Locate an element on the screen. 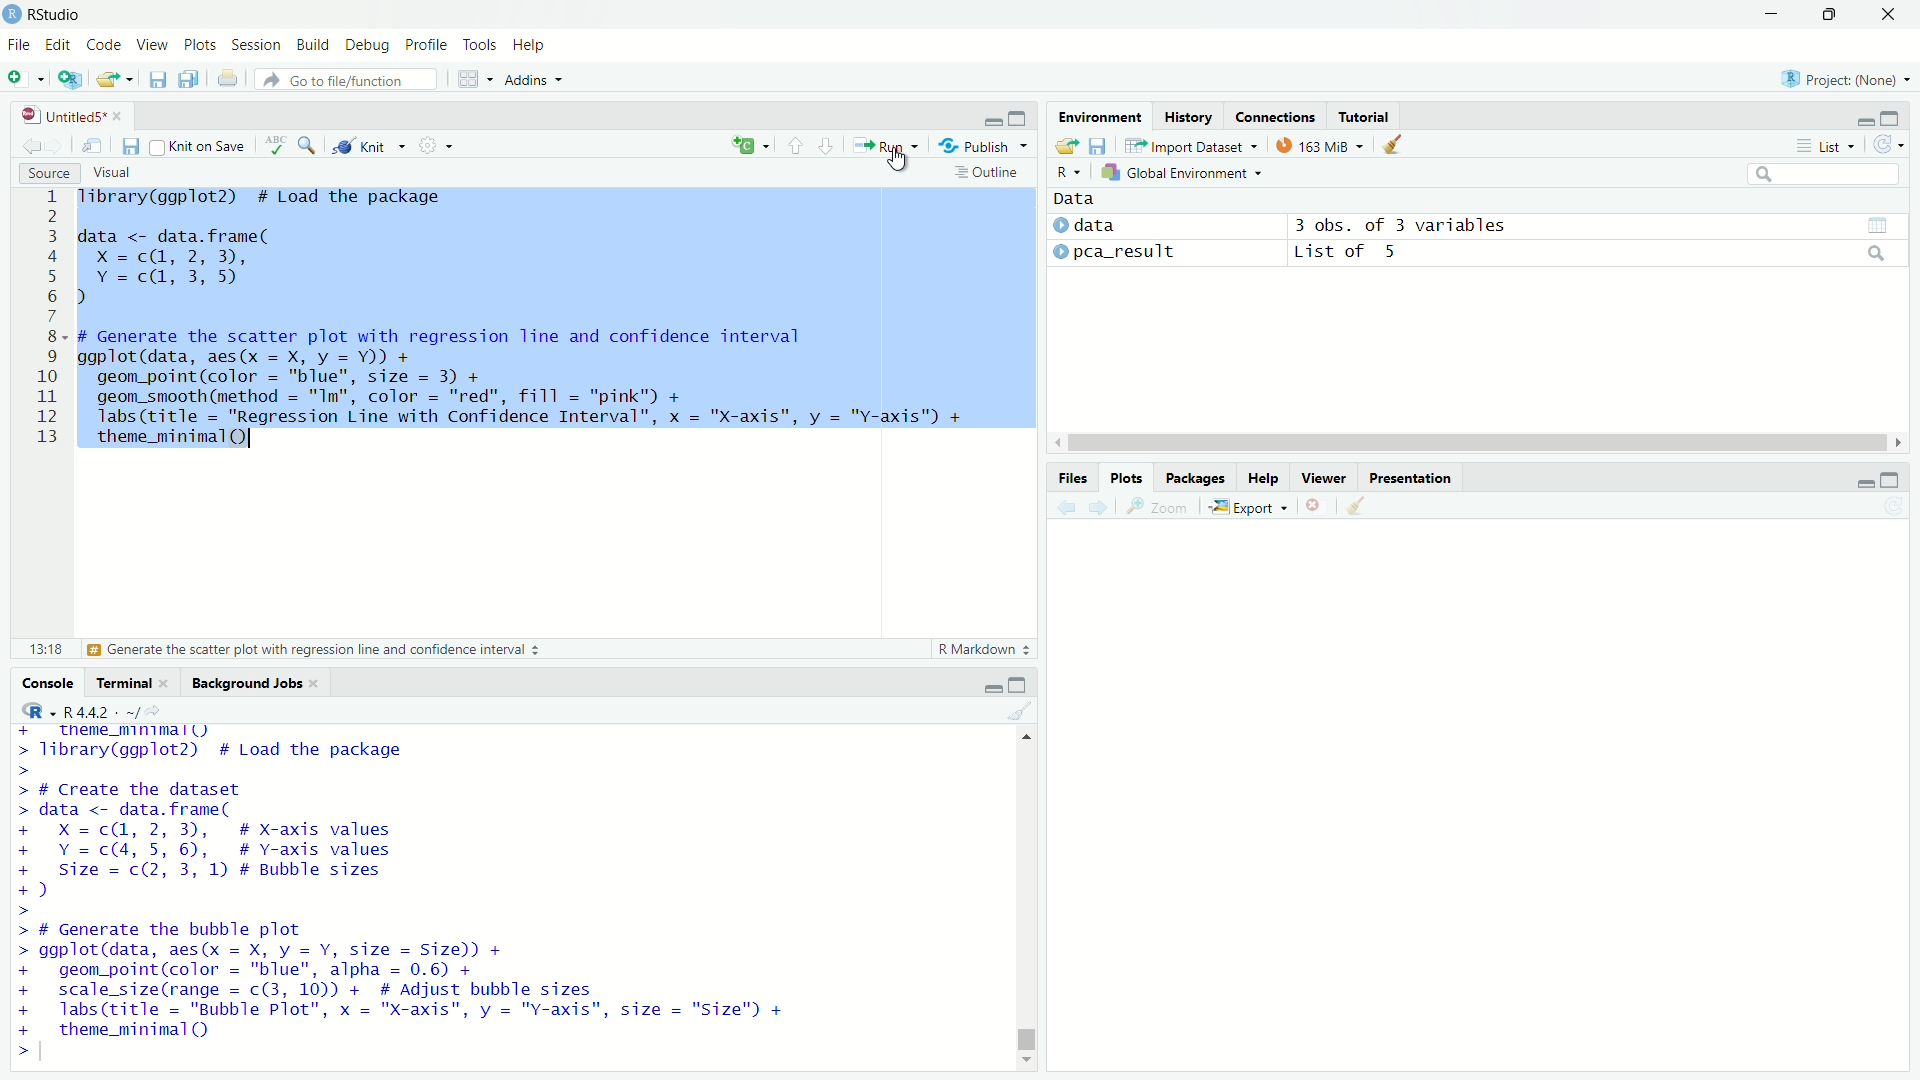 The image size is (1920, 1080). Plots is located at coordinates (1125, 477).